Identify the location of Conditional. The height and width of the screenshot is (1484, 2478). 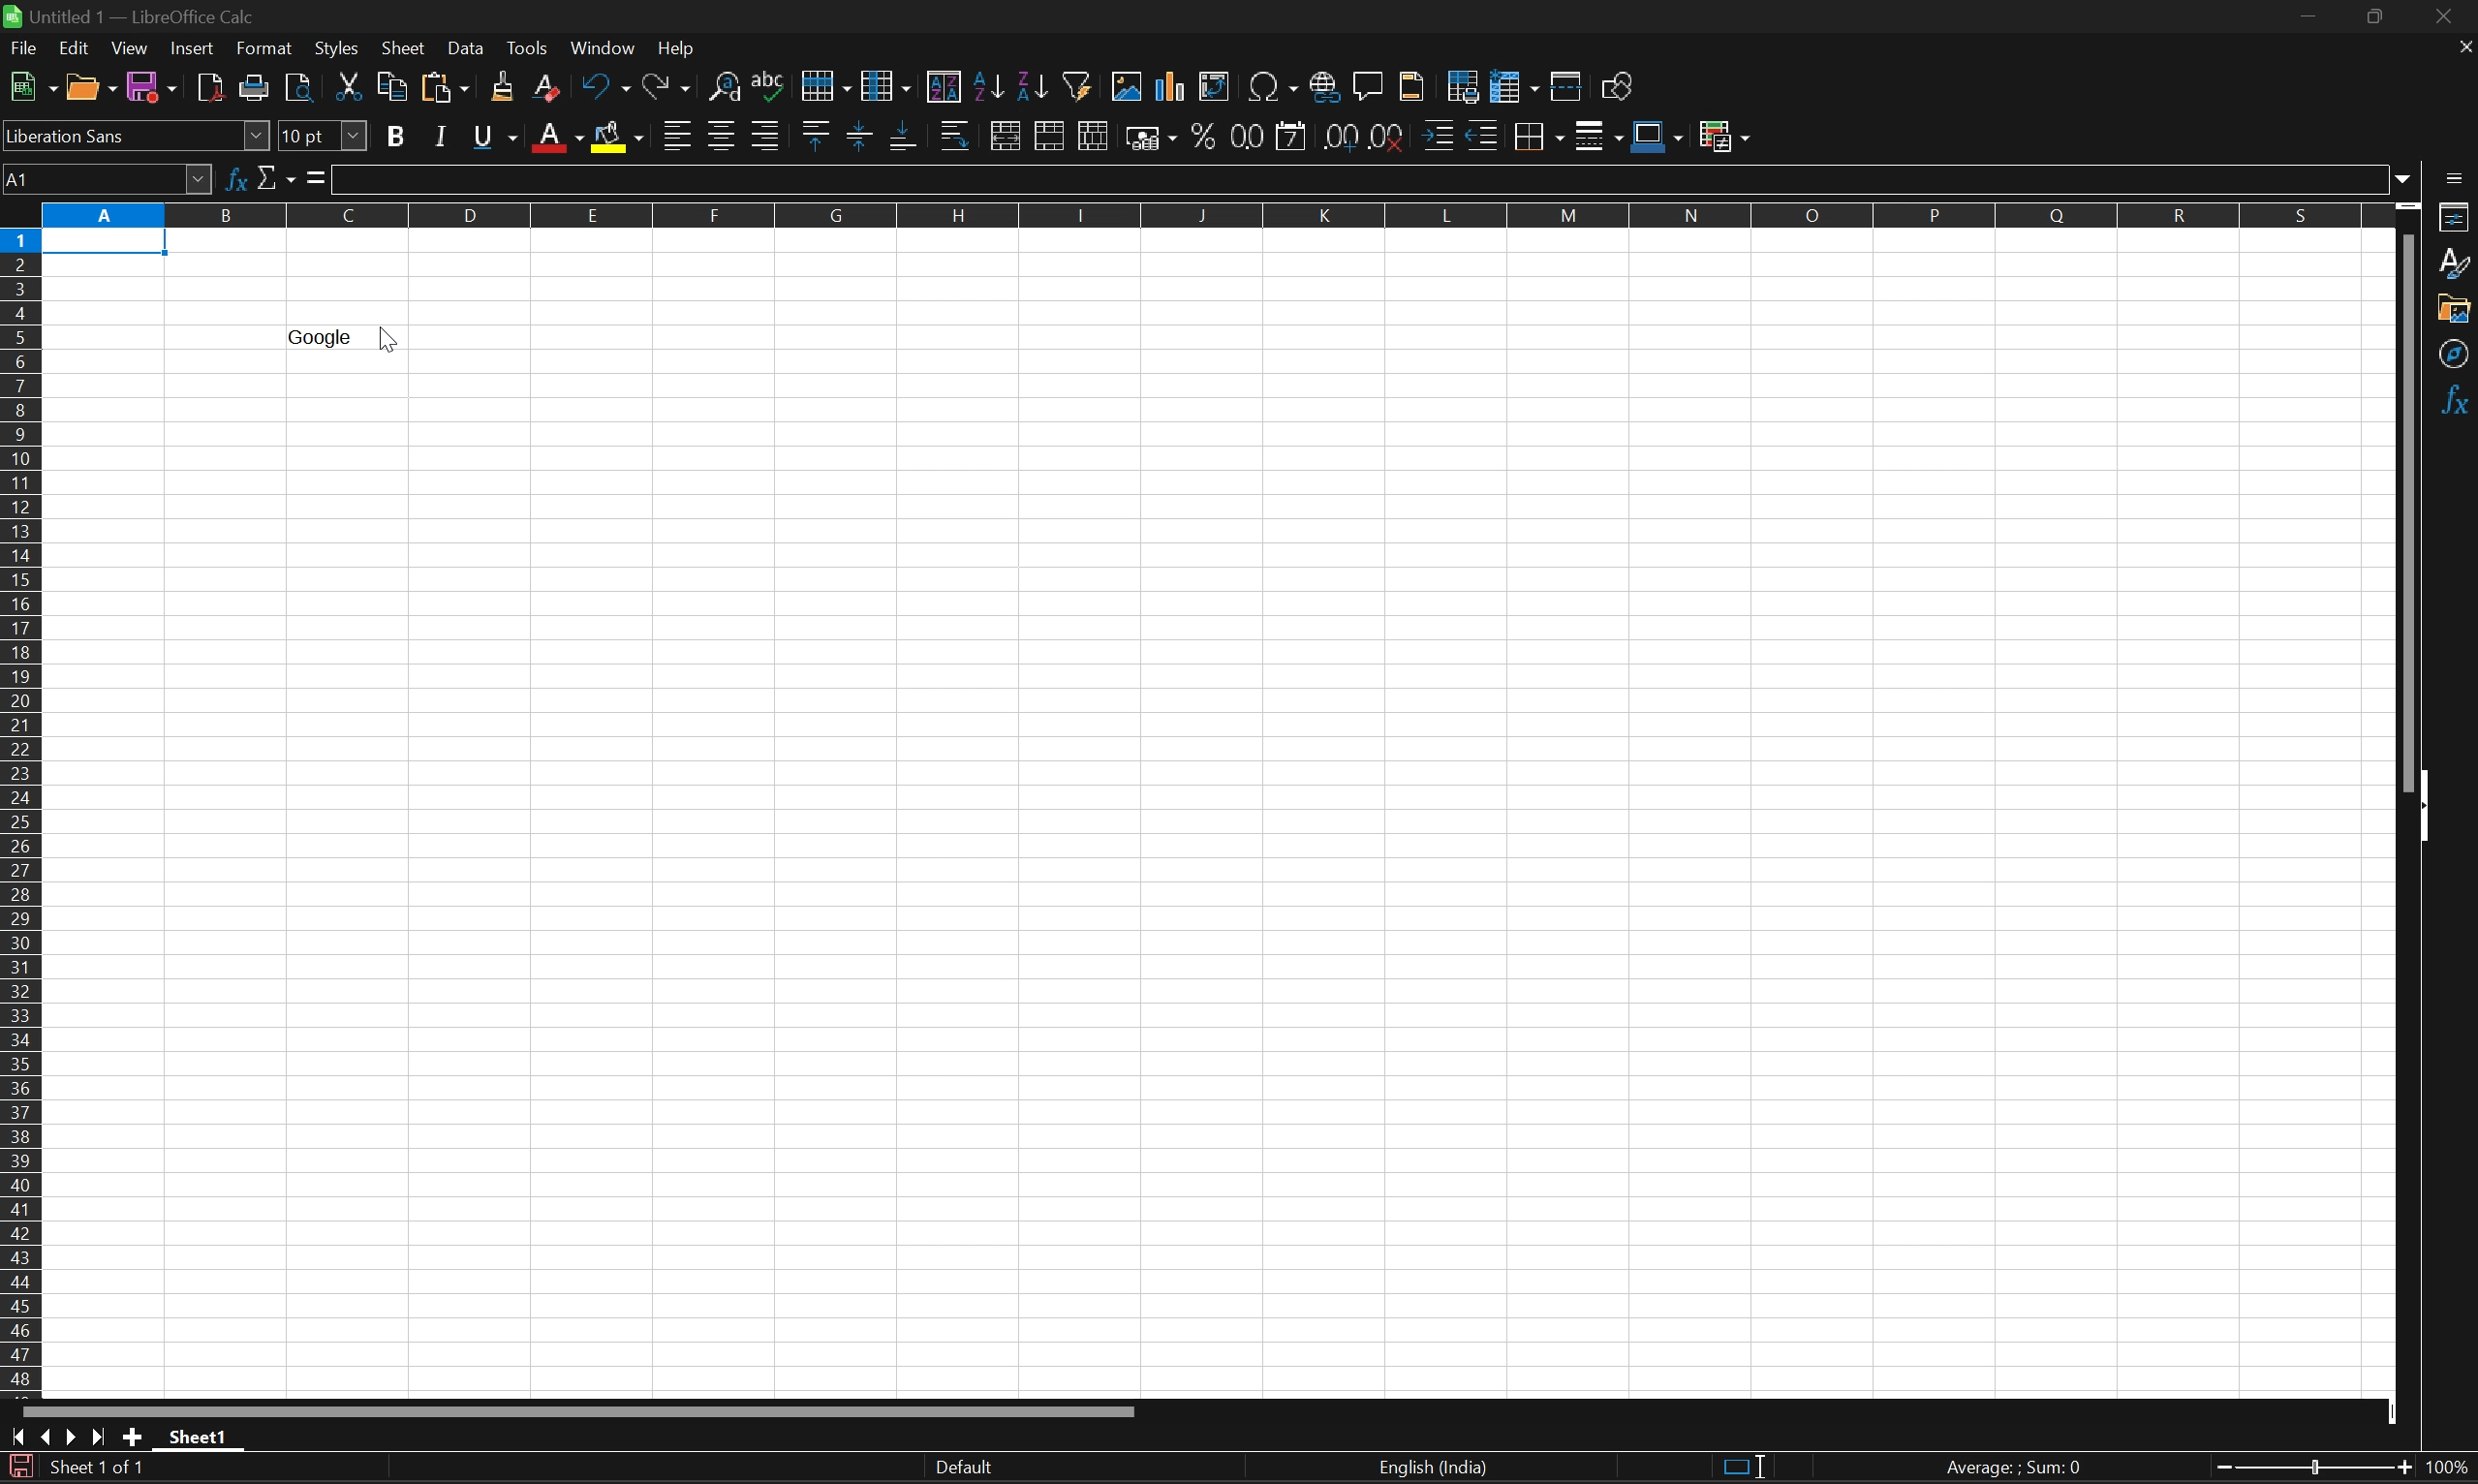
(1726, 134).